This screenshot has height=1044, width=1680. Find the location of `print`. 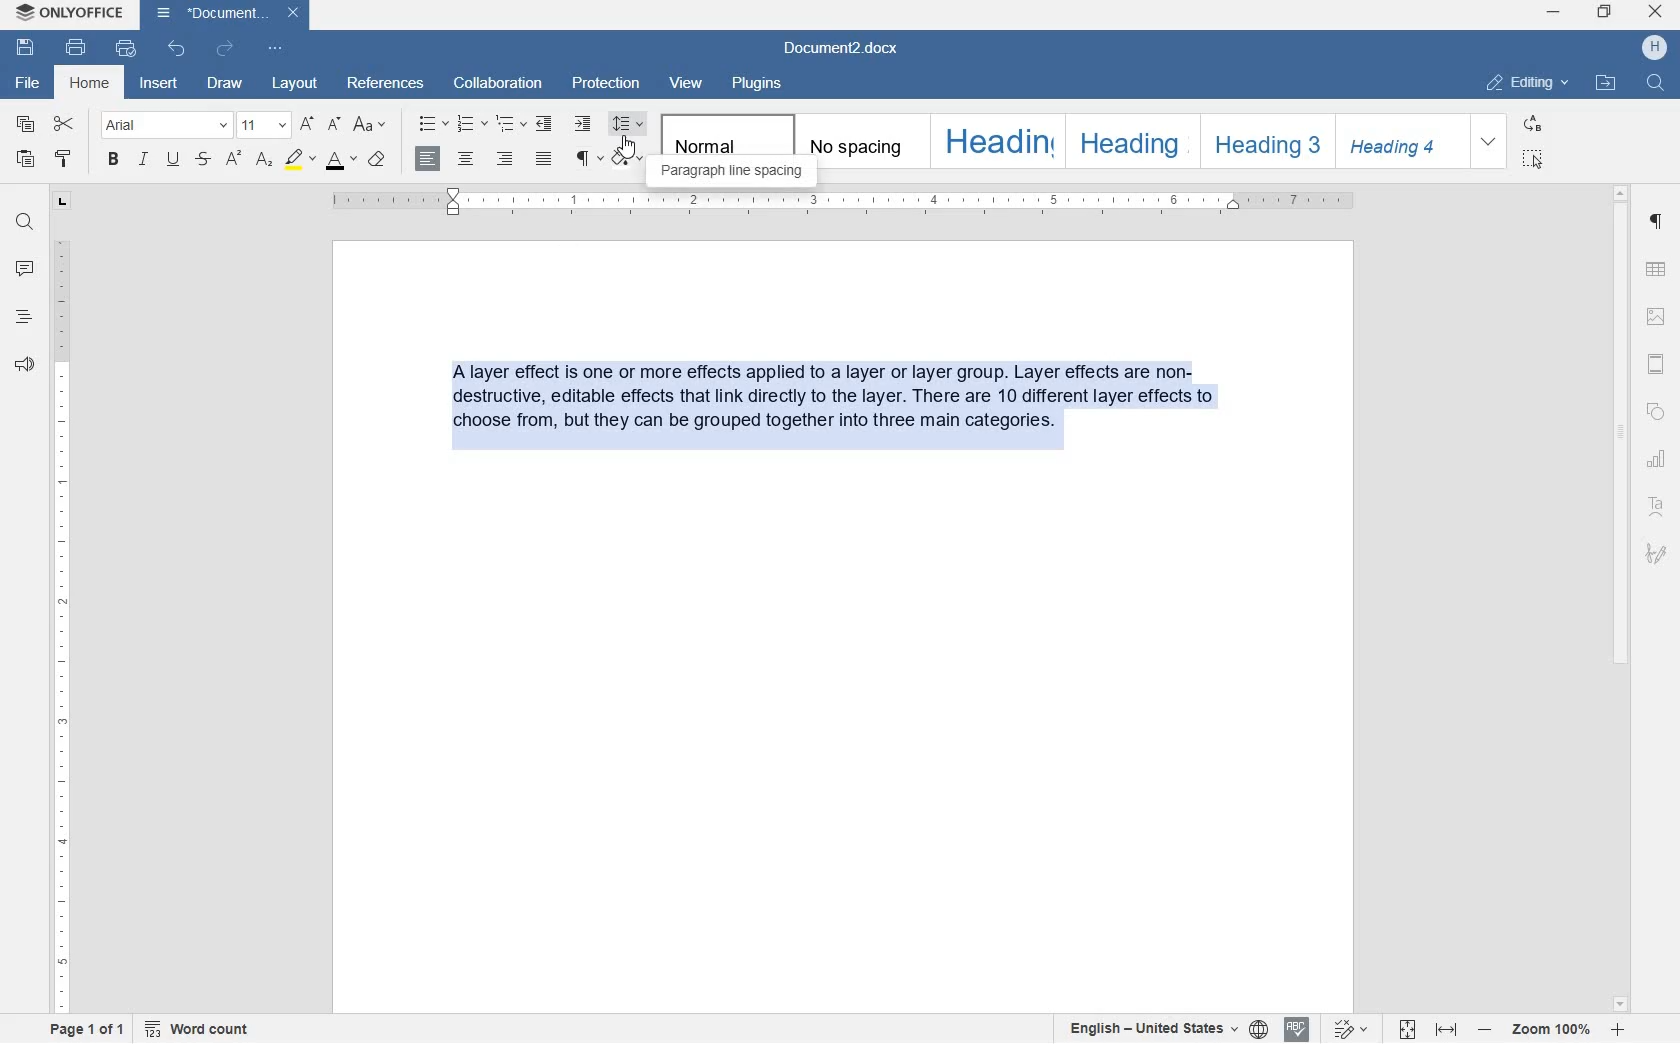

print is located at coordinates (76, 47).